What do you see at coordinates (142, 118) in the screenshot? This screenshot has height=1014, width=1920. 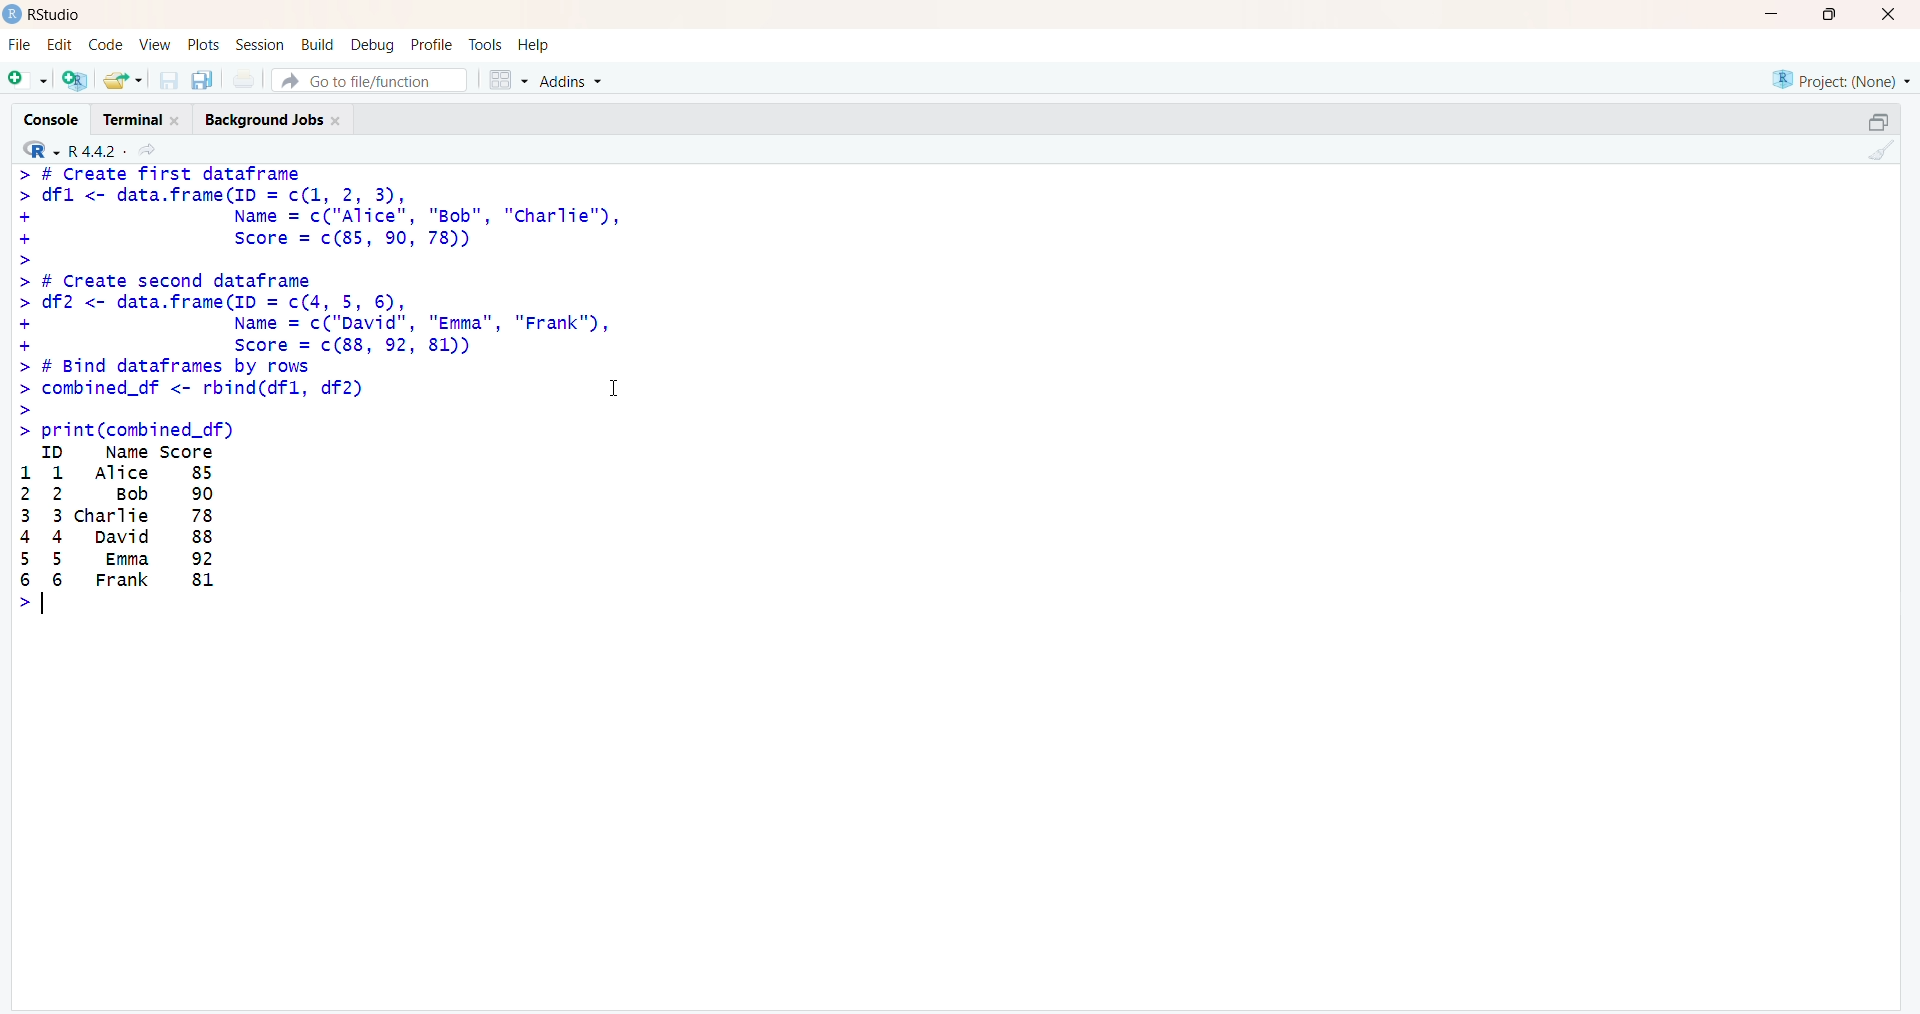 I see `Terminal` at bounding box center [142, 118].